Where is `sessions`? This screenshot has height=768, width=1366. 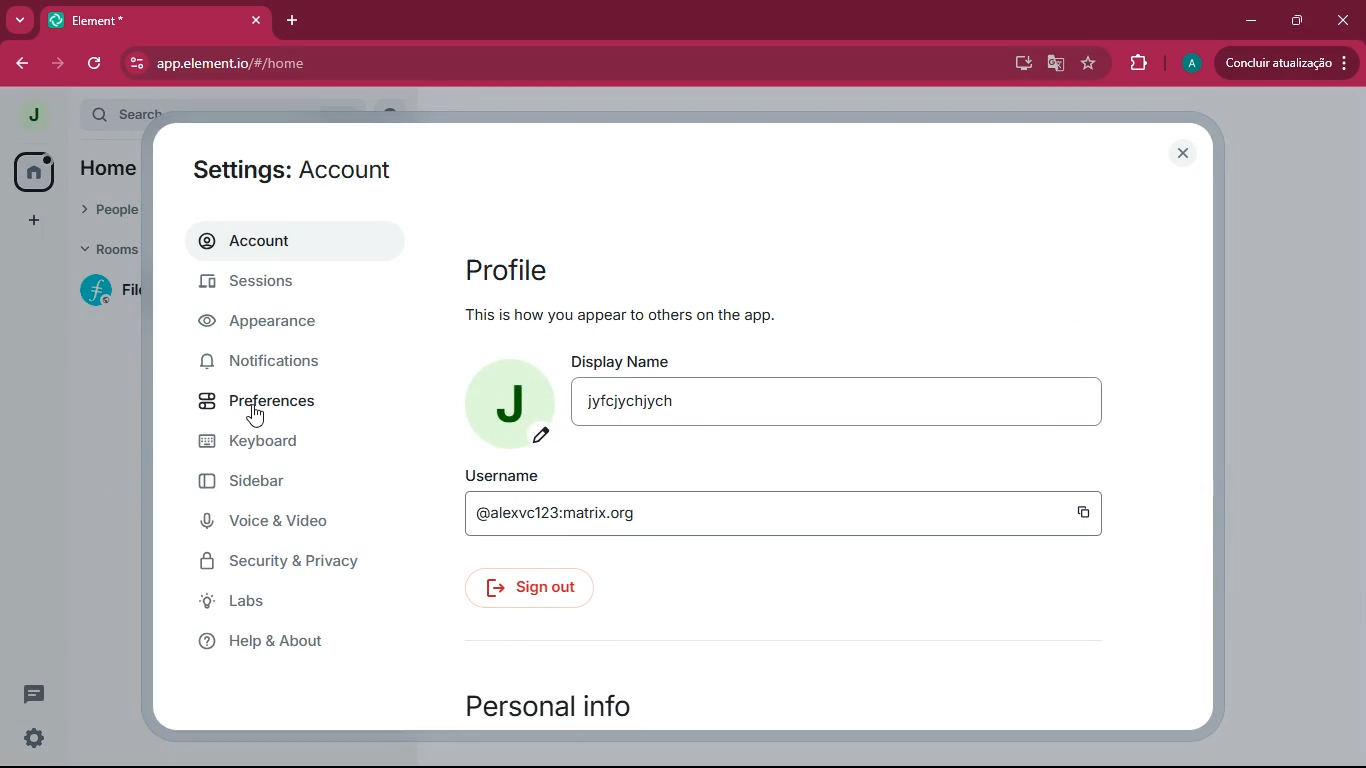 sessions is located at coordinates (272, 280).